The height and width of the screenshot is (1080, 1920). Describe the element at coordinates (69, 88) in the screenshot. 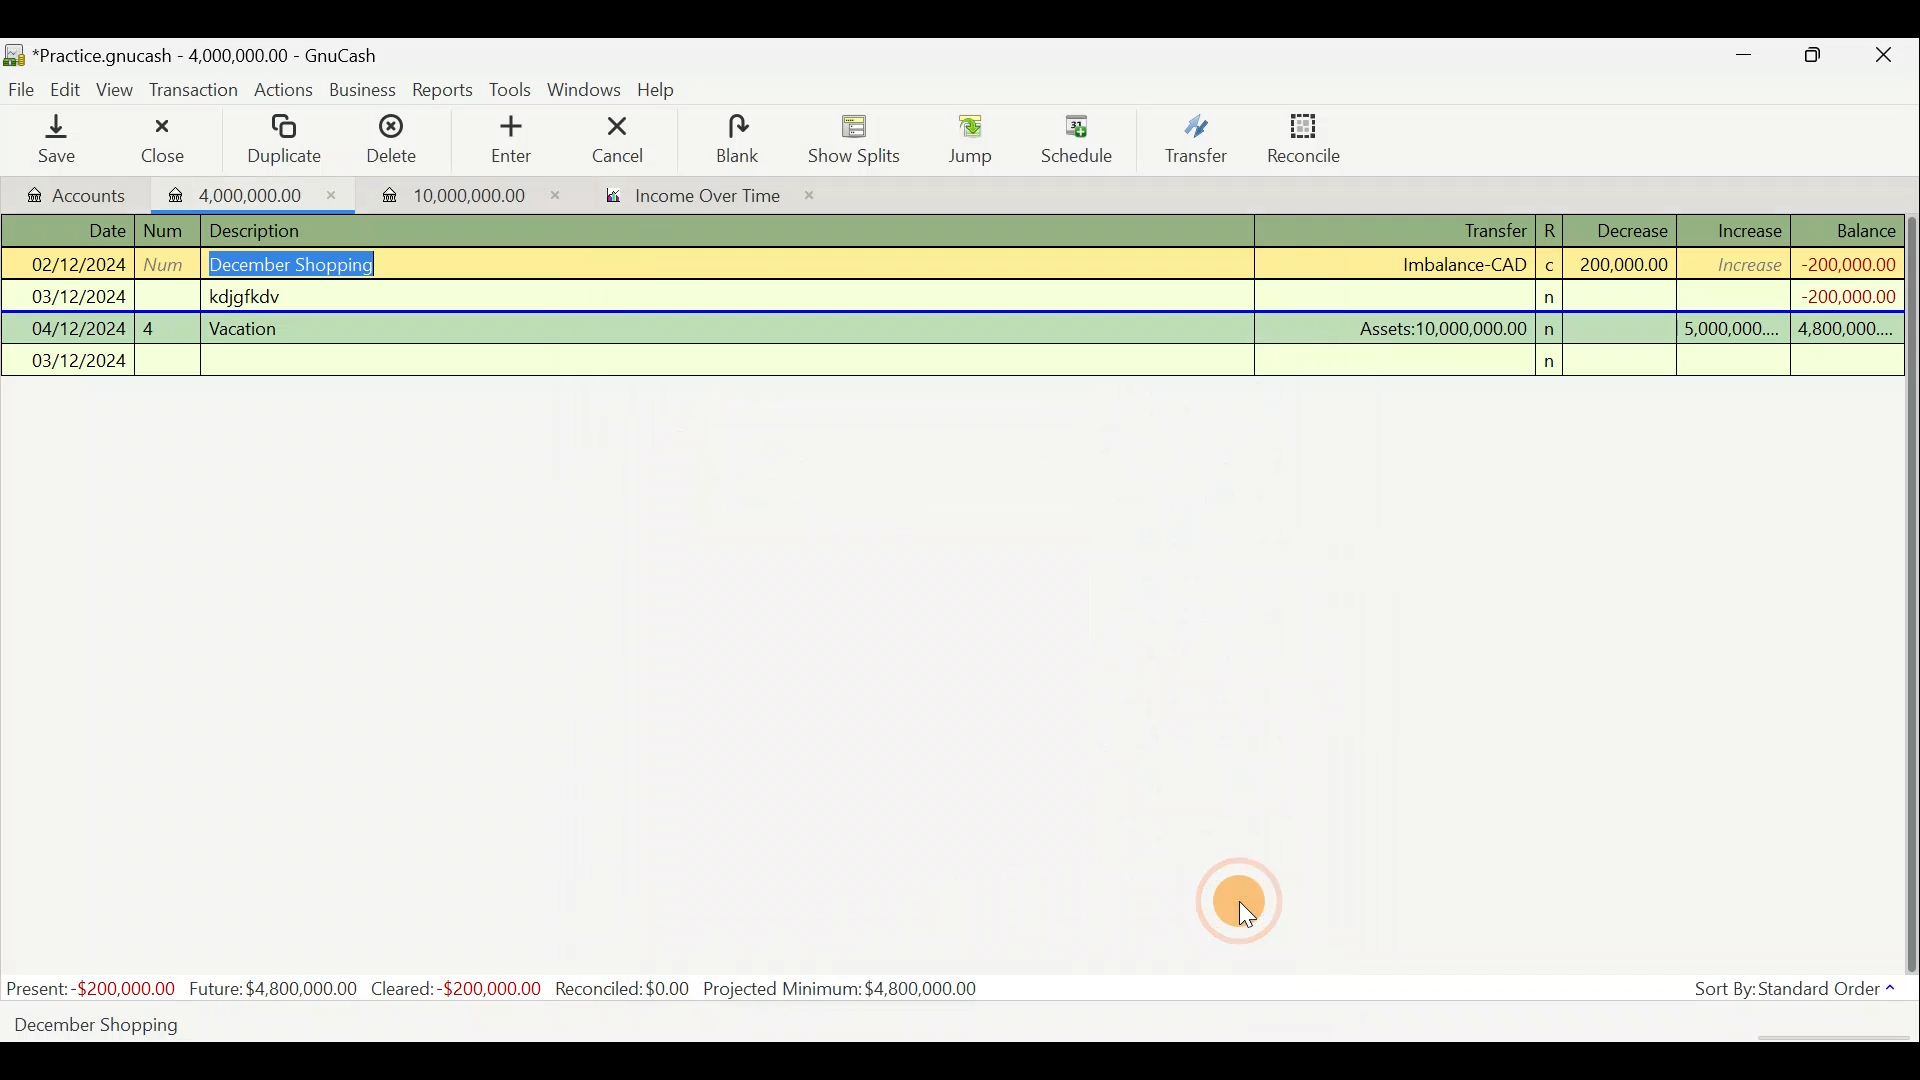

I see `Edit` at that location.